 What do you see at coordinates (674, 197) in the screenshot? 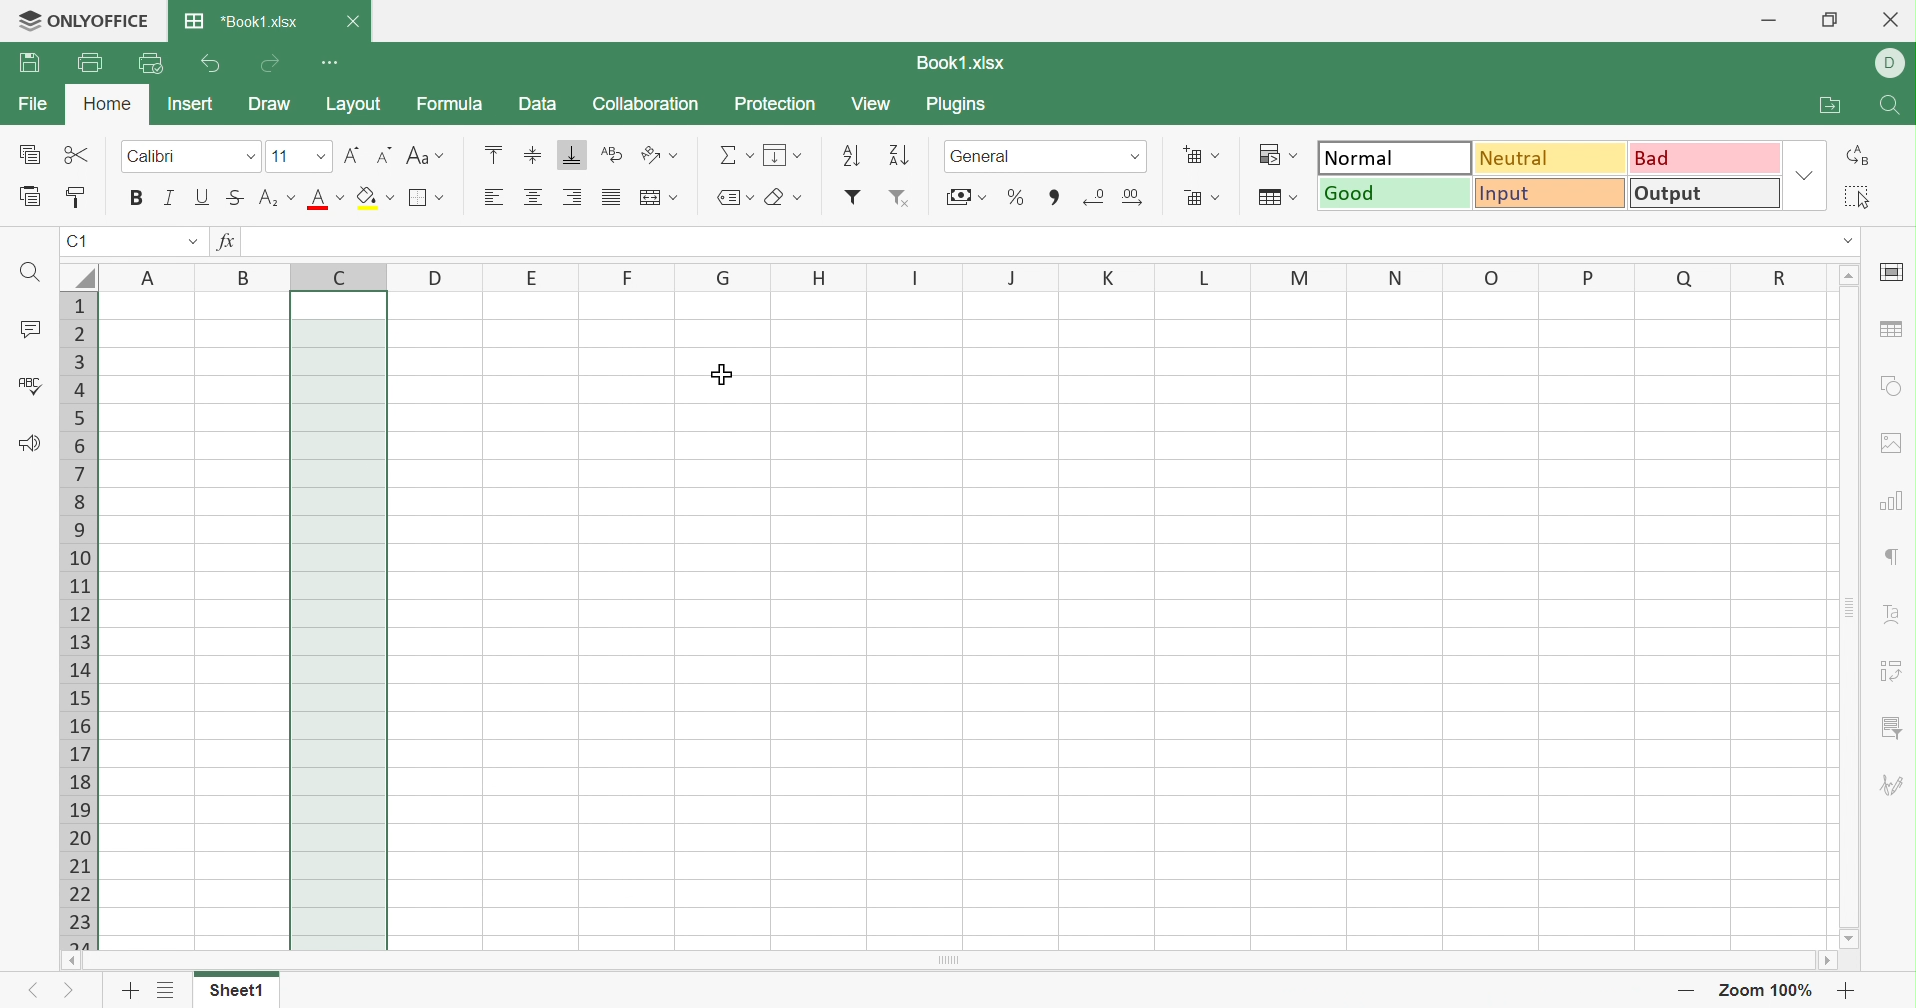
I see `Drop Down` at bounding box center [674, 197].